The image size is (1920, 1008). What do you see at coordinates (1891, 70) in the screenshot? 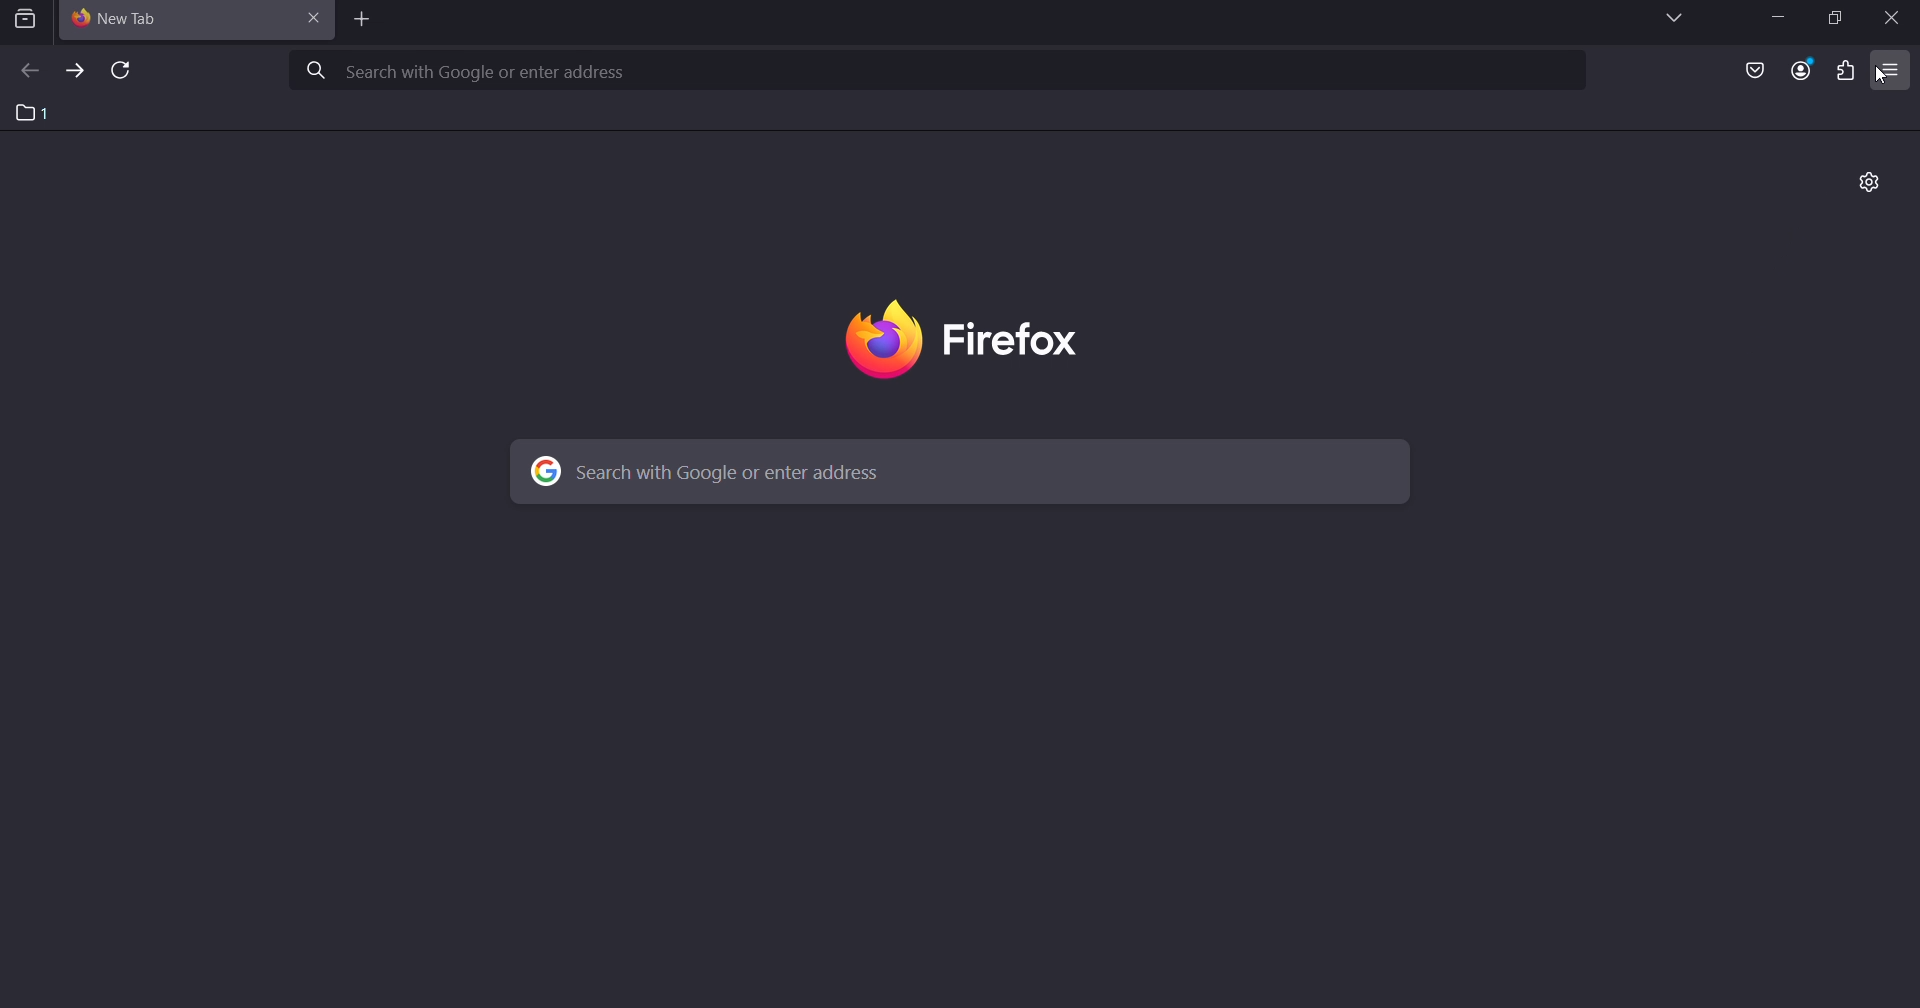
I see `open application menu` at bounding box center [1891, 70].